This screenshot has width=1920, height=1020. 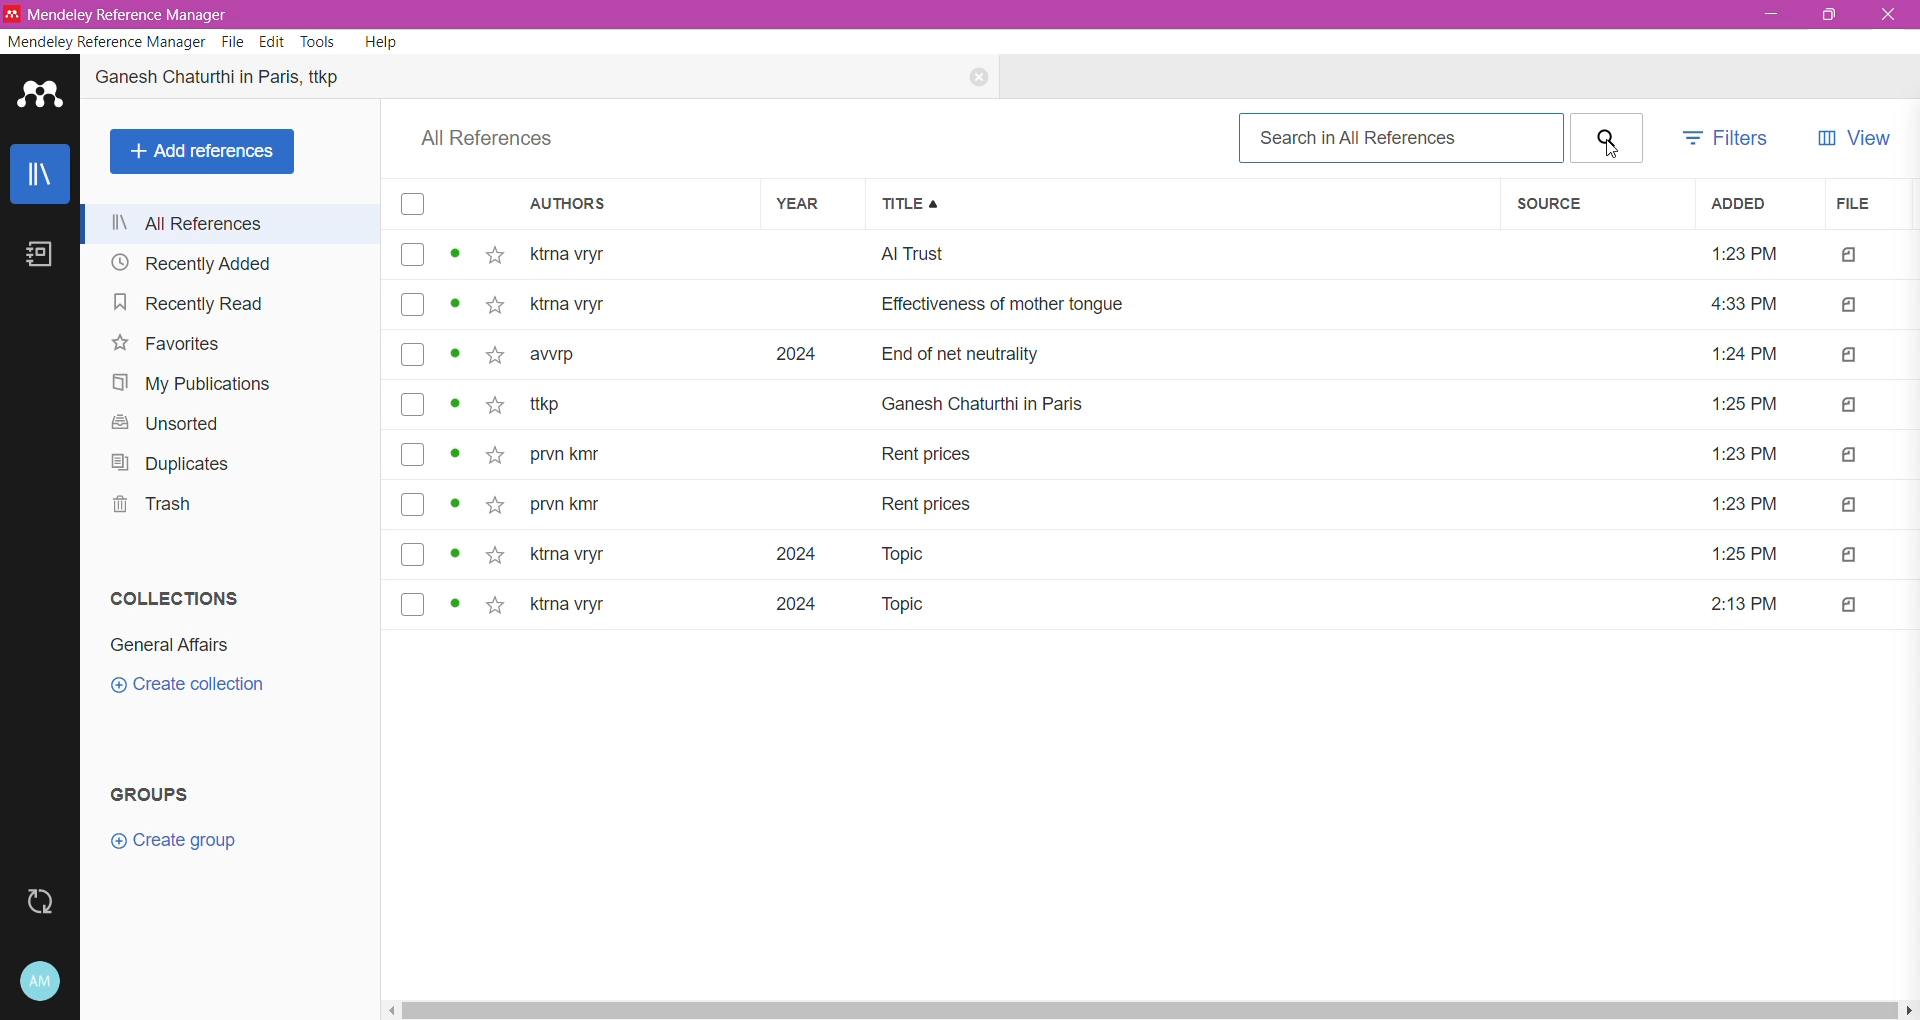 What do you see at coordinates (1754, 205) in the screenshot?
I see `Added` at bounding box center [1754, 205].